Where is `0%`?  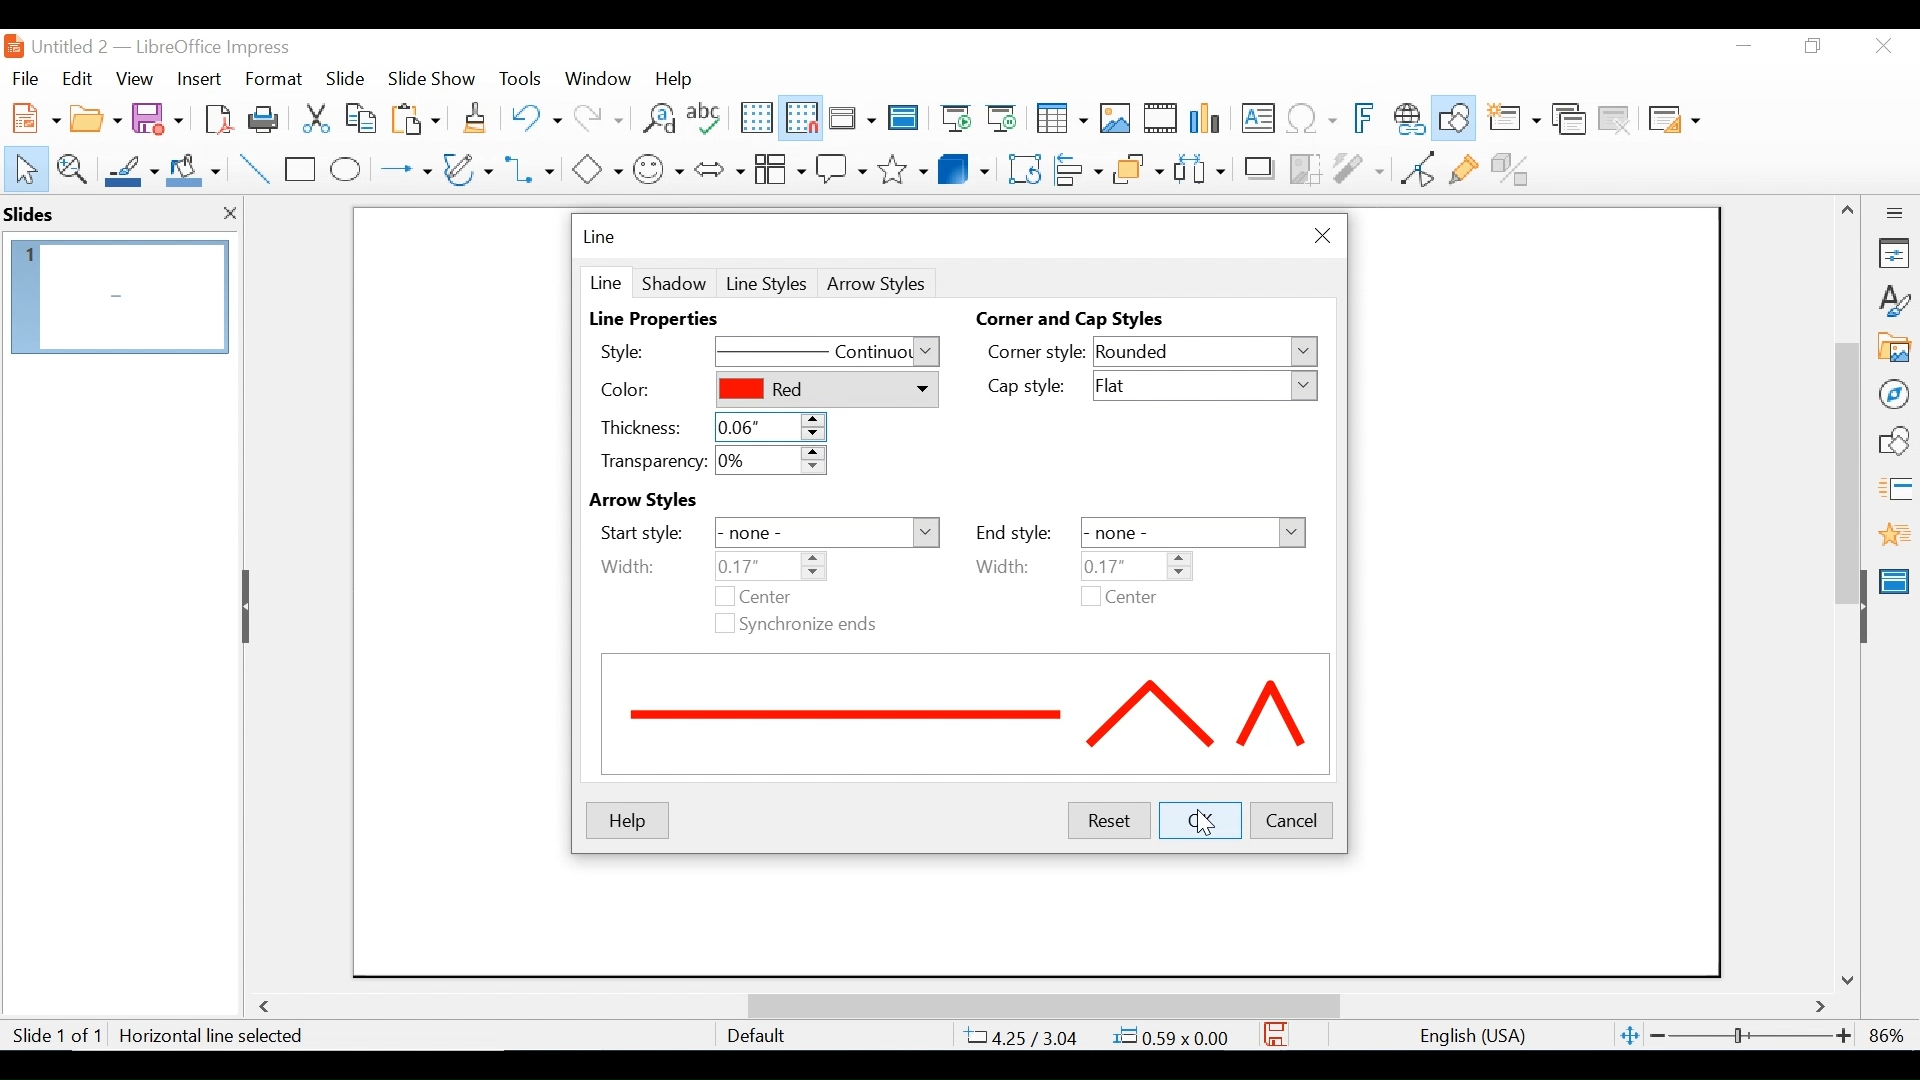 0% is located at coordinates (771, 461).